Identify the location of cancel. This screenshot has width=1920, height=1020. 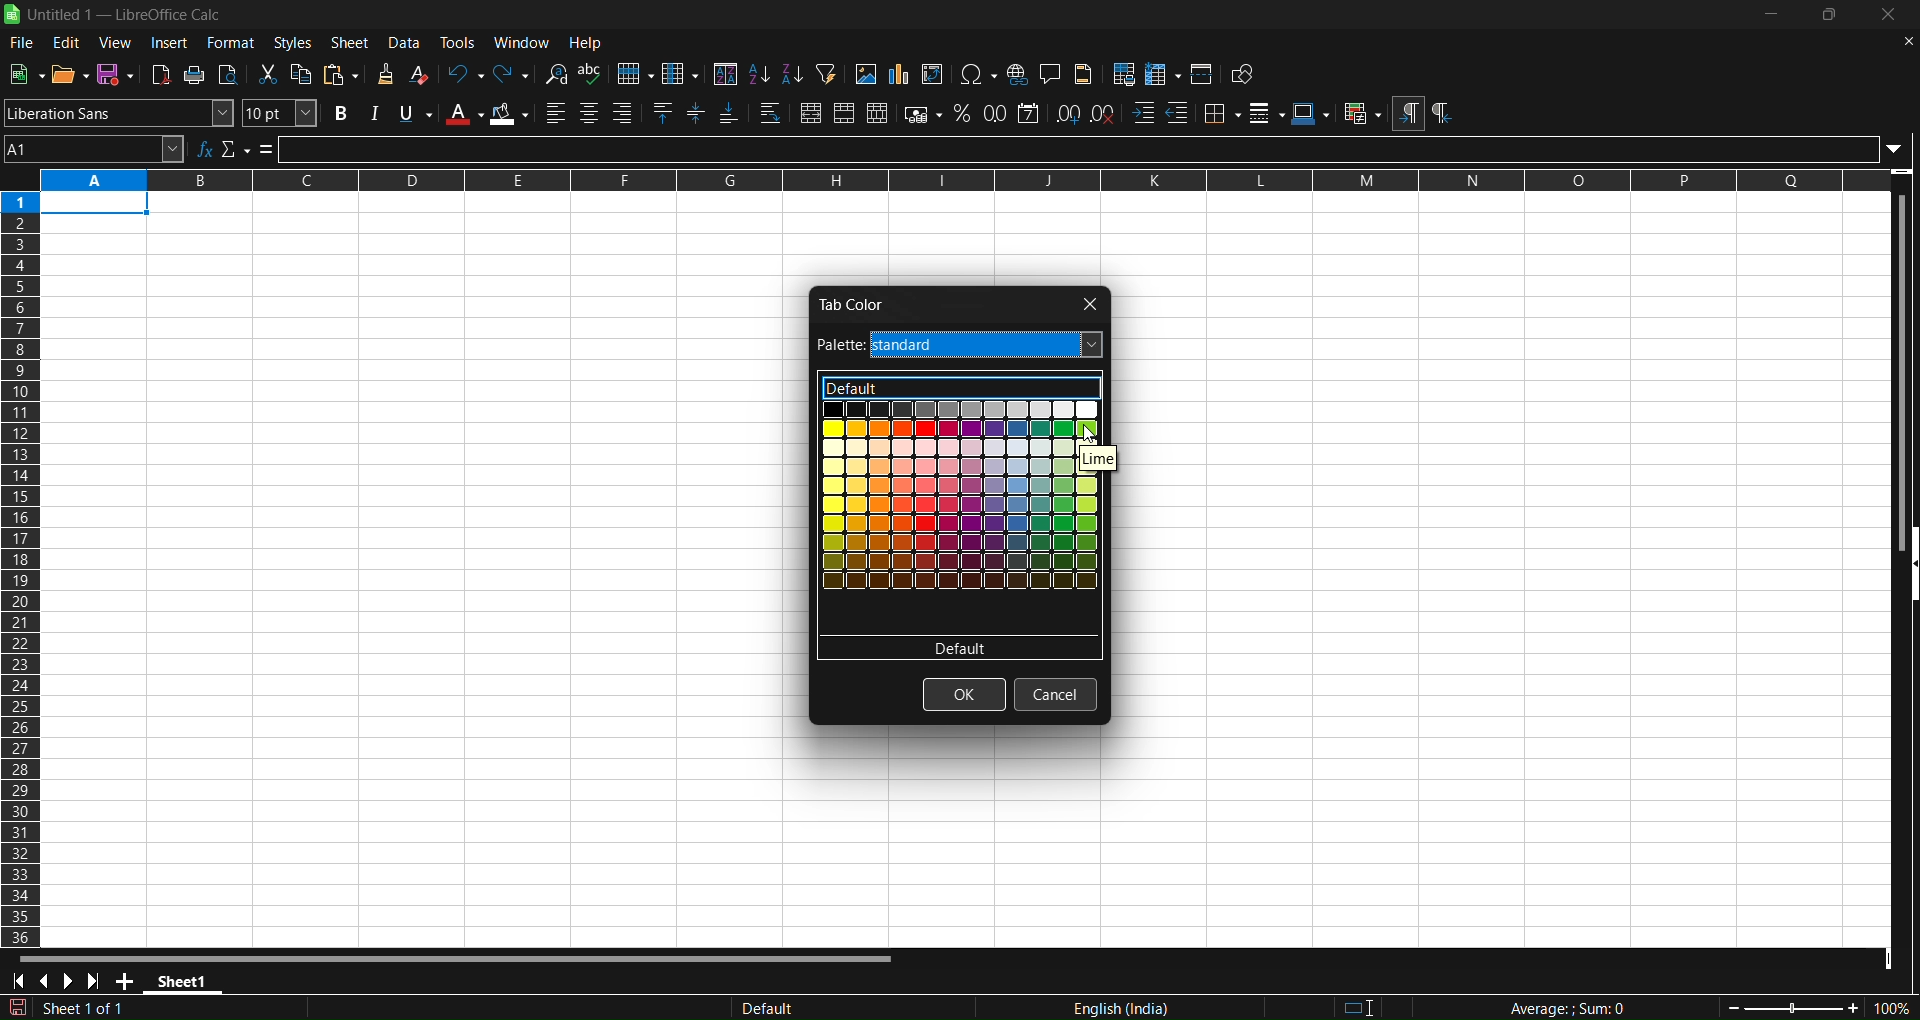
(1054, 694).